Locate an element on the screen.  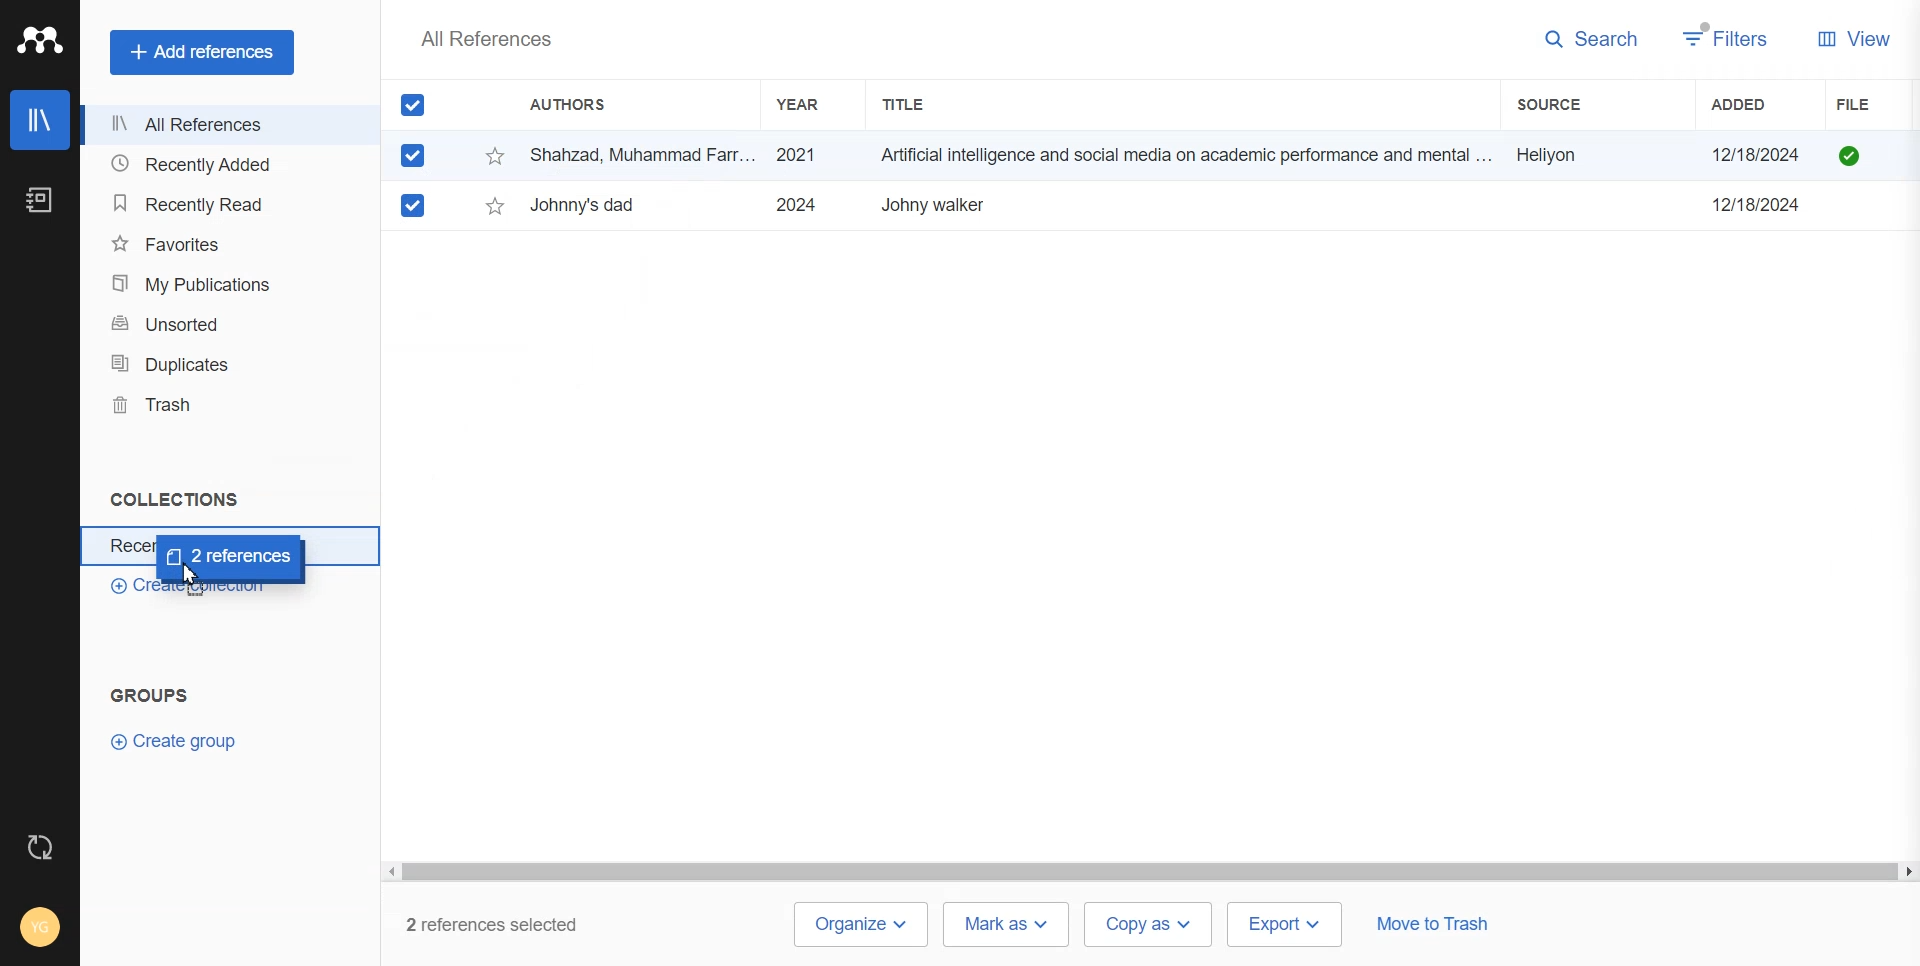
Checked mark is located at coordinates (414, 155).